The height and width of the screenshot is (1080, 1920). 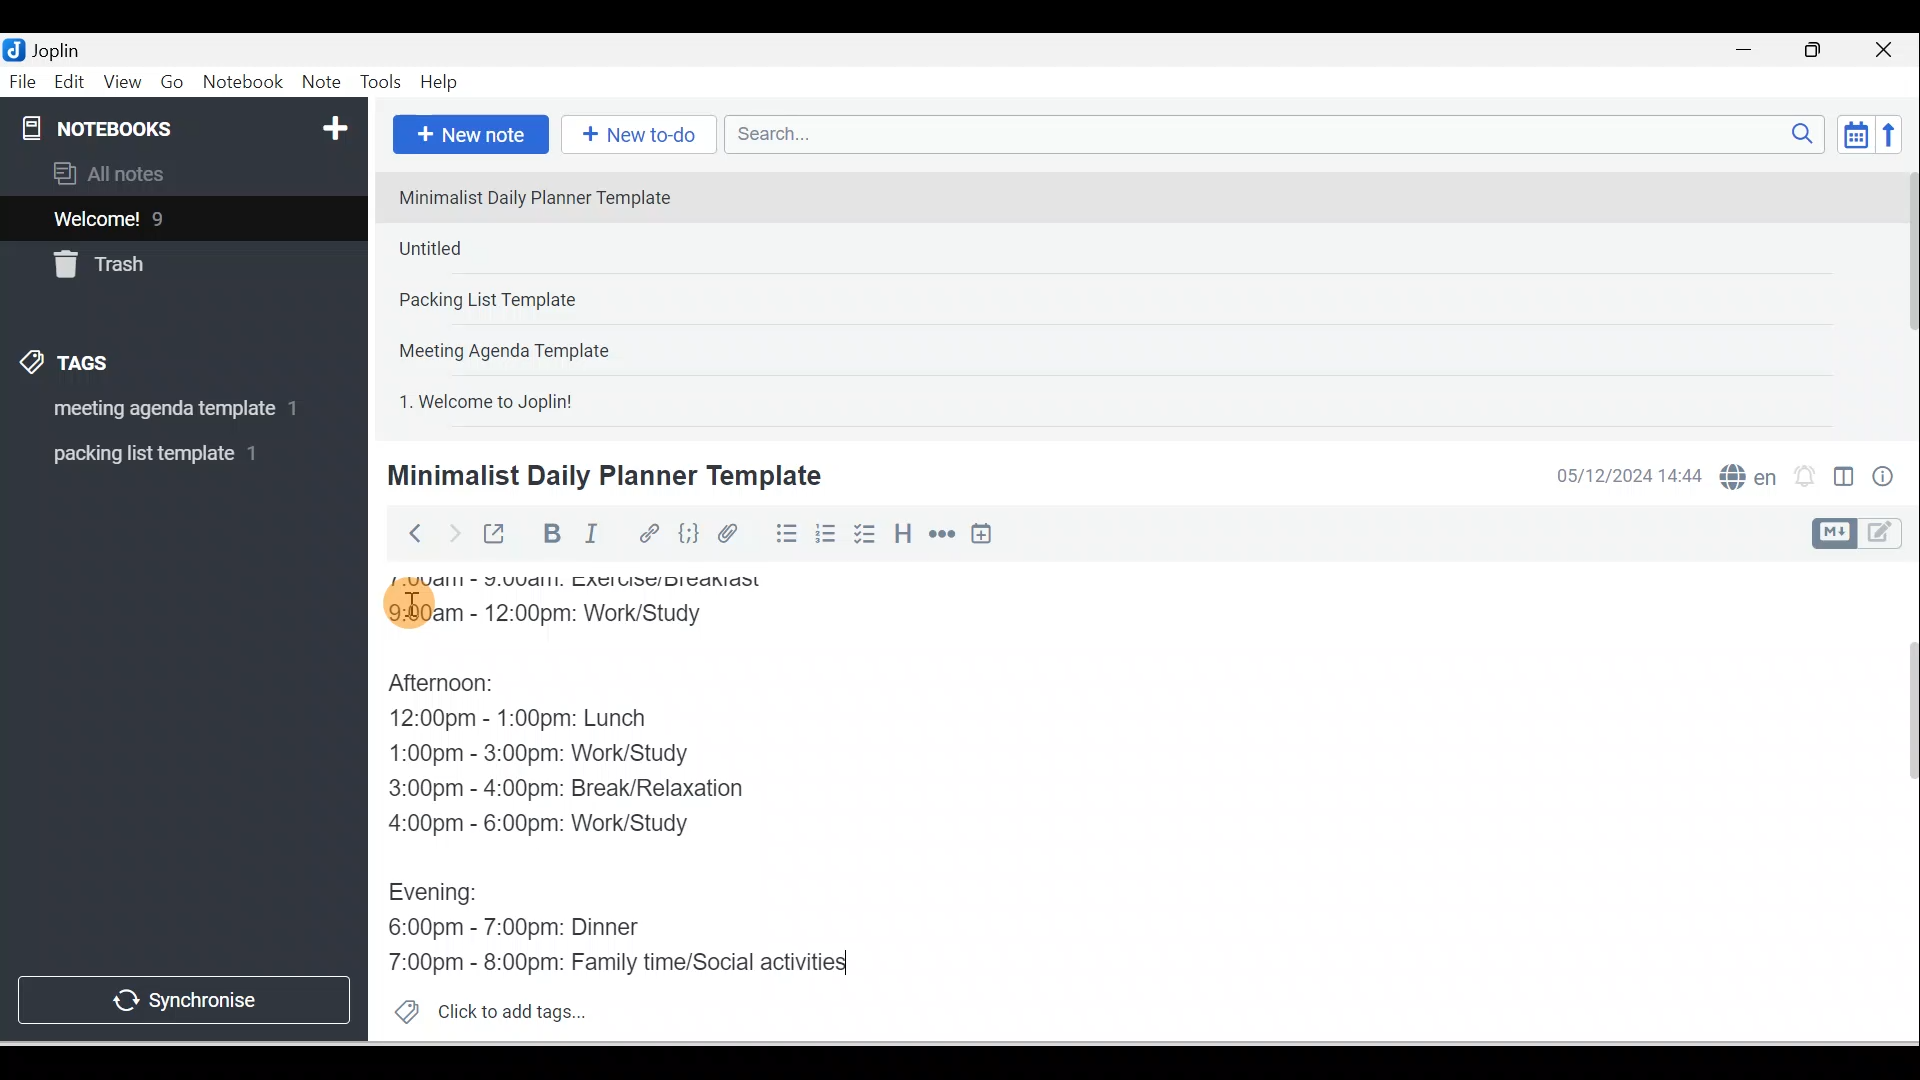 I want to click on Note 1, so click(x=549, y=196).